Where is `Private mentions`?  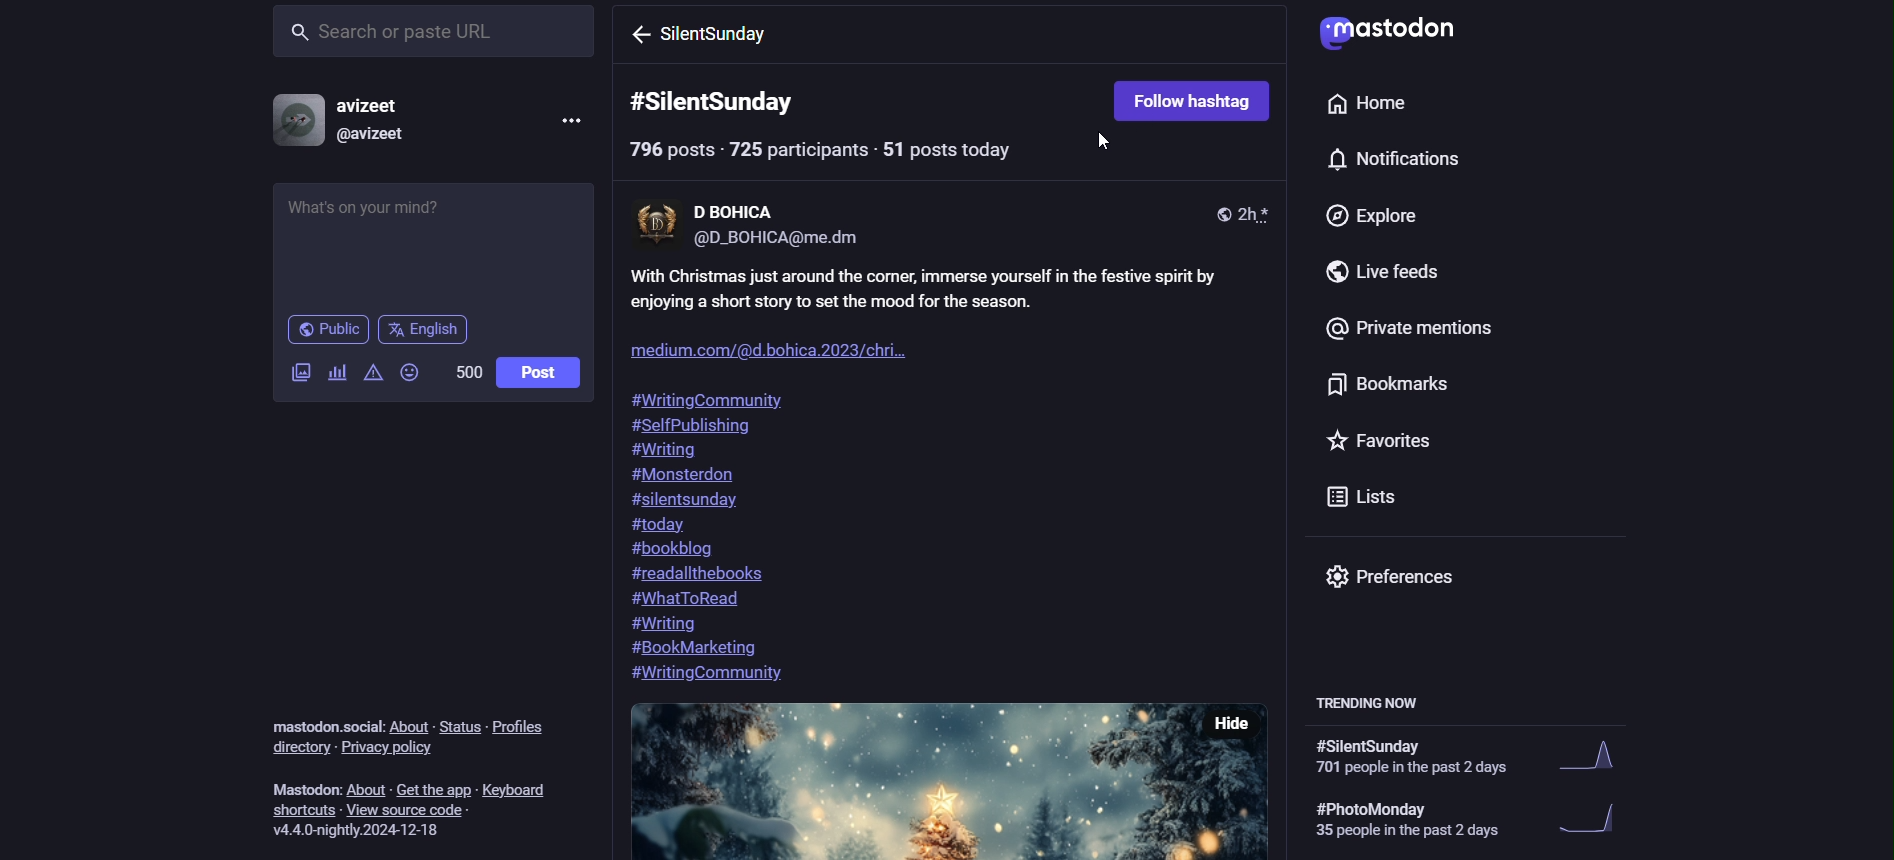 Private mentions is located at coordinates (1404, 334).